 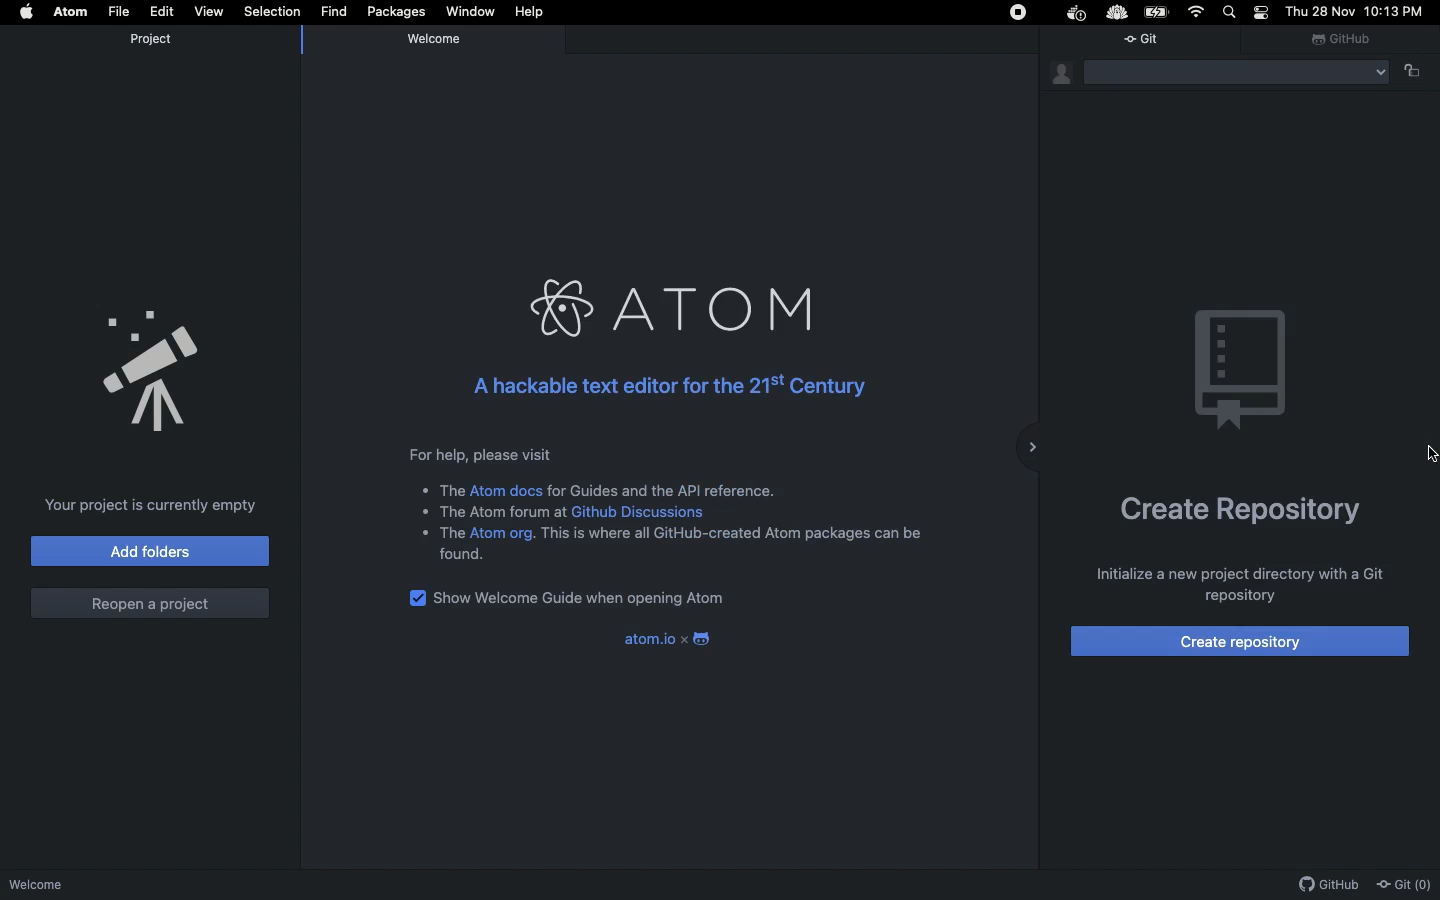 What do you see at coordinates (334, 12) in the screenshot?
I see `Find` at bounding box center [334, 12].